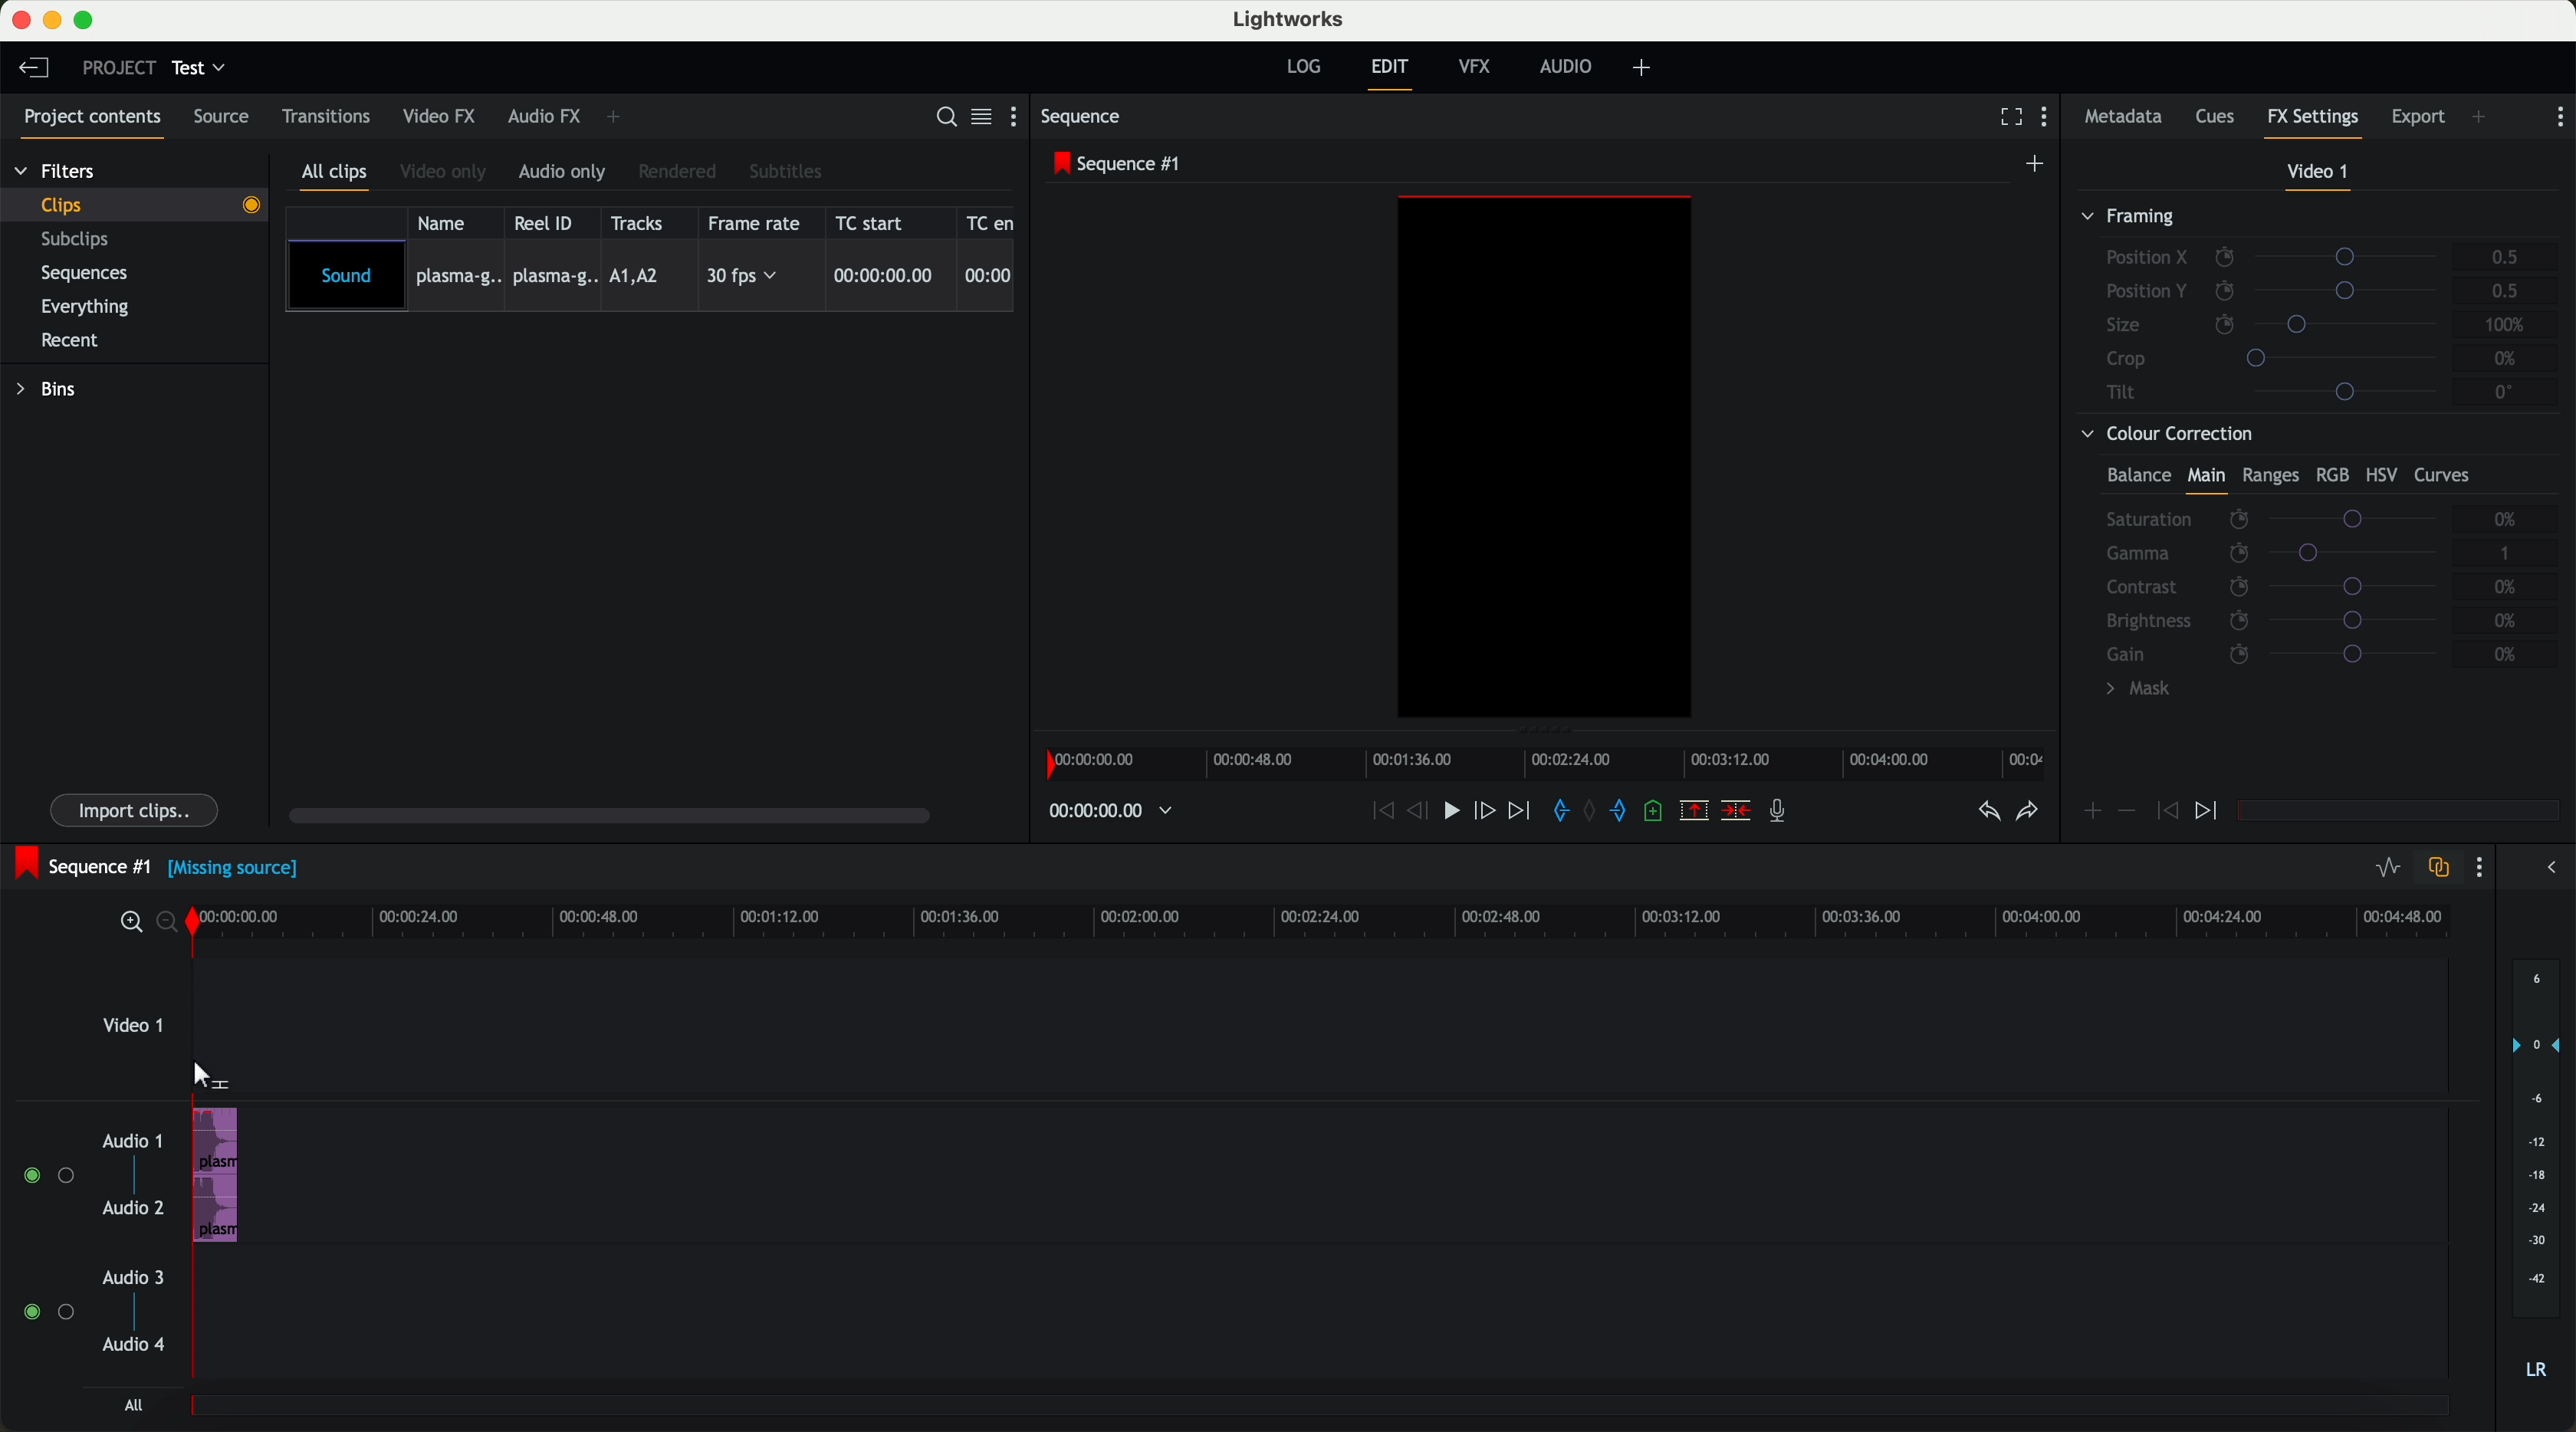 This screenshot has height=1432, width=2576. I want to click on project, so click(115, 67).